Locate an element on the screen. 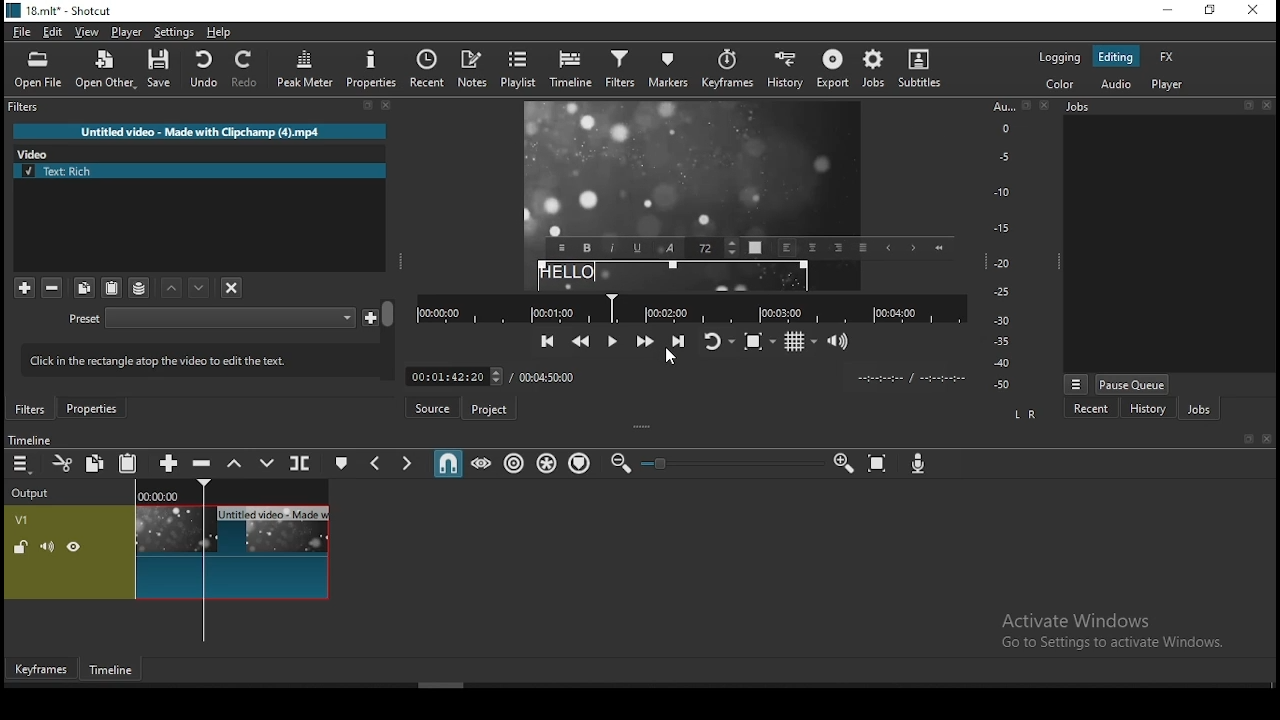 This screenshot has height=720, width=1280. recent is located at coordinates (427, 69).